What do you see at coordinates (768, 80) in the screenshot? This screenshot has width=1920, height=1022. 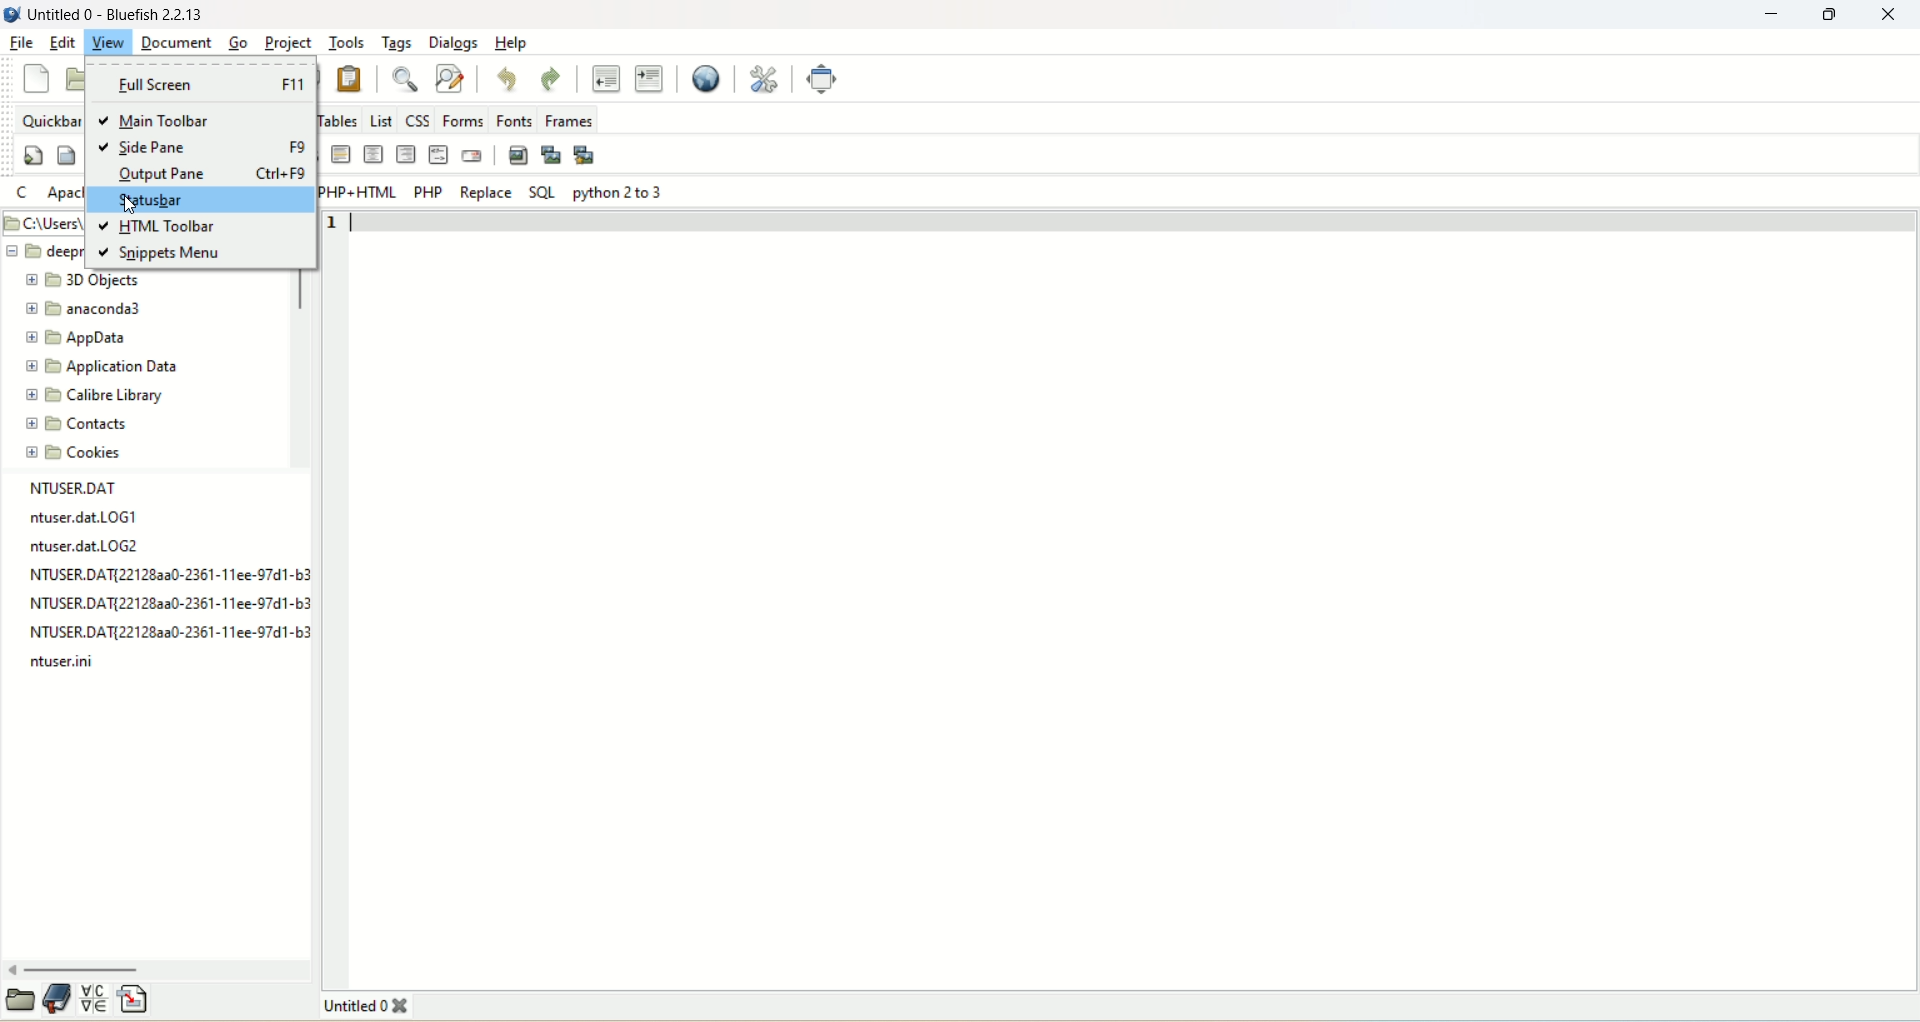 I see `edit references` at bounding box center [768, 80].